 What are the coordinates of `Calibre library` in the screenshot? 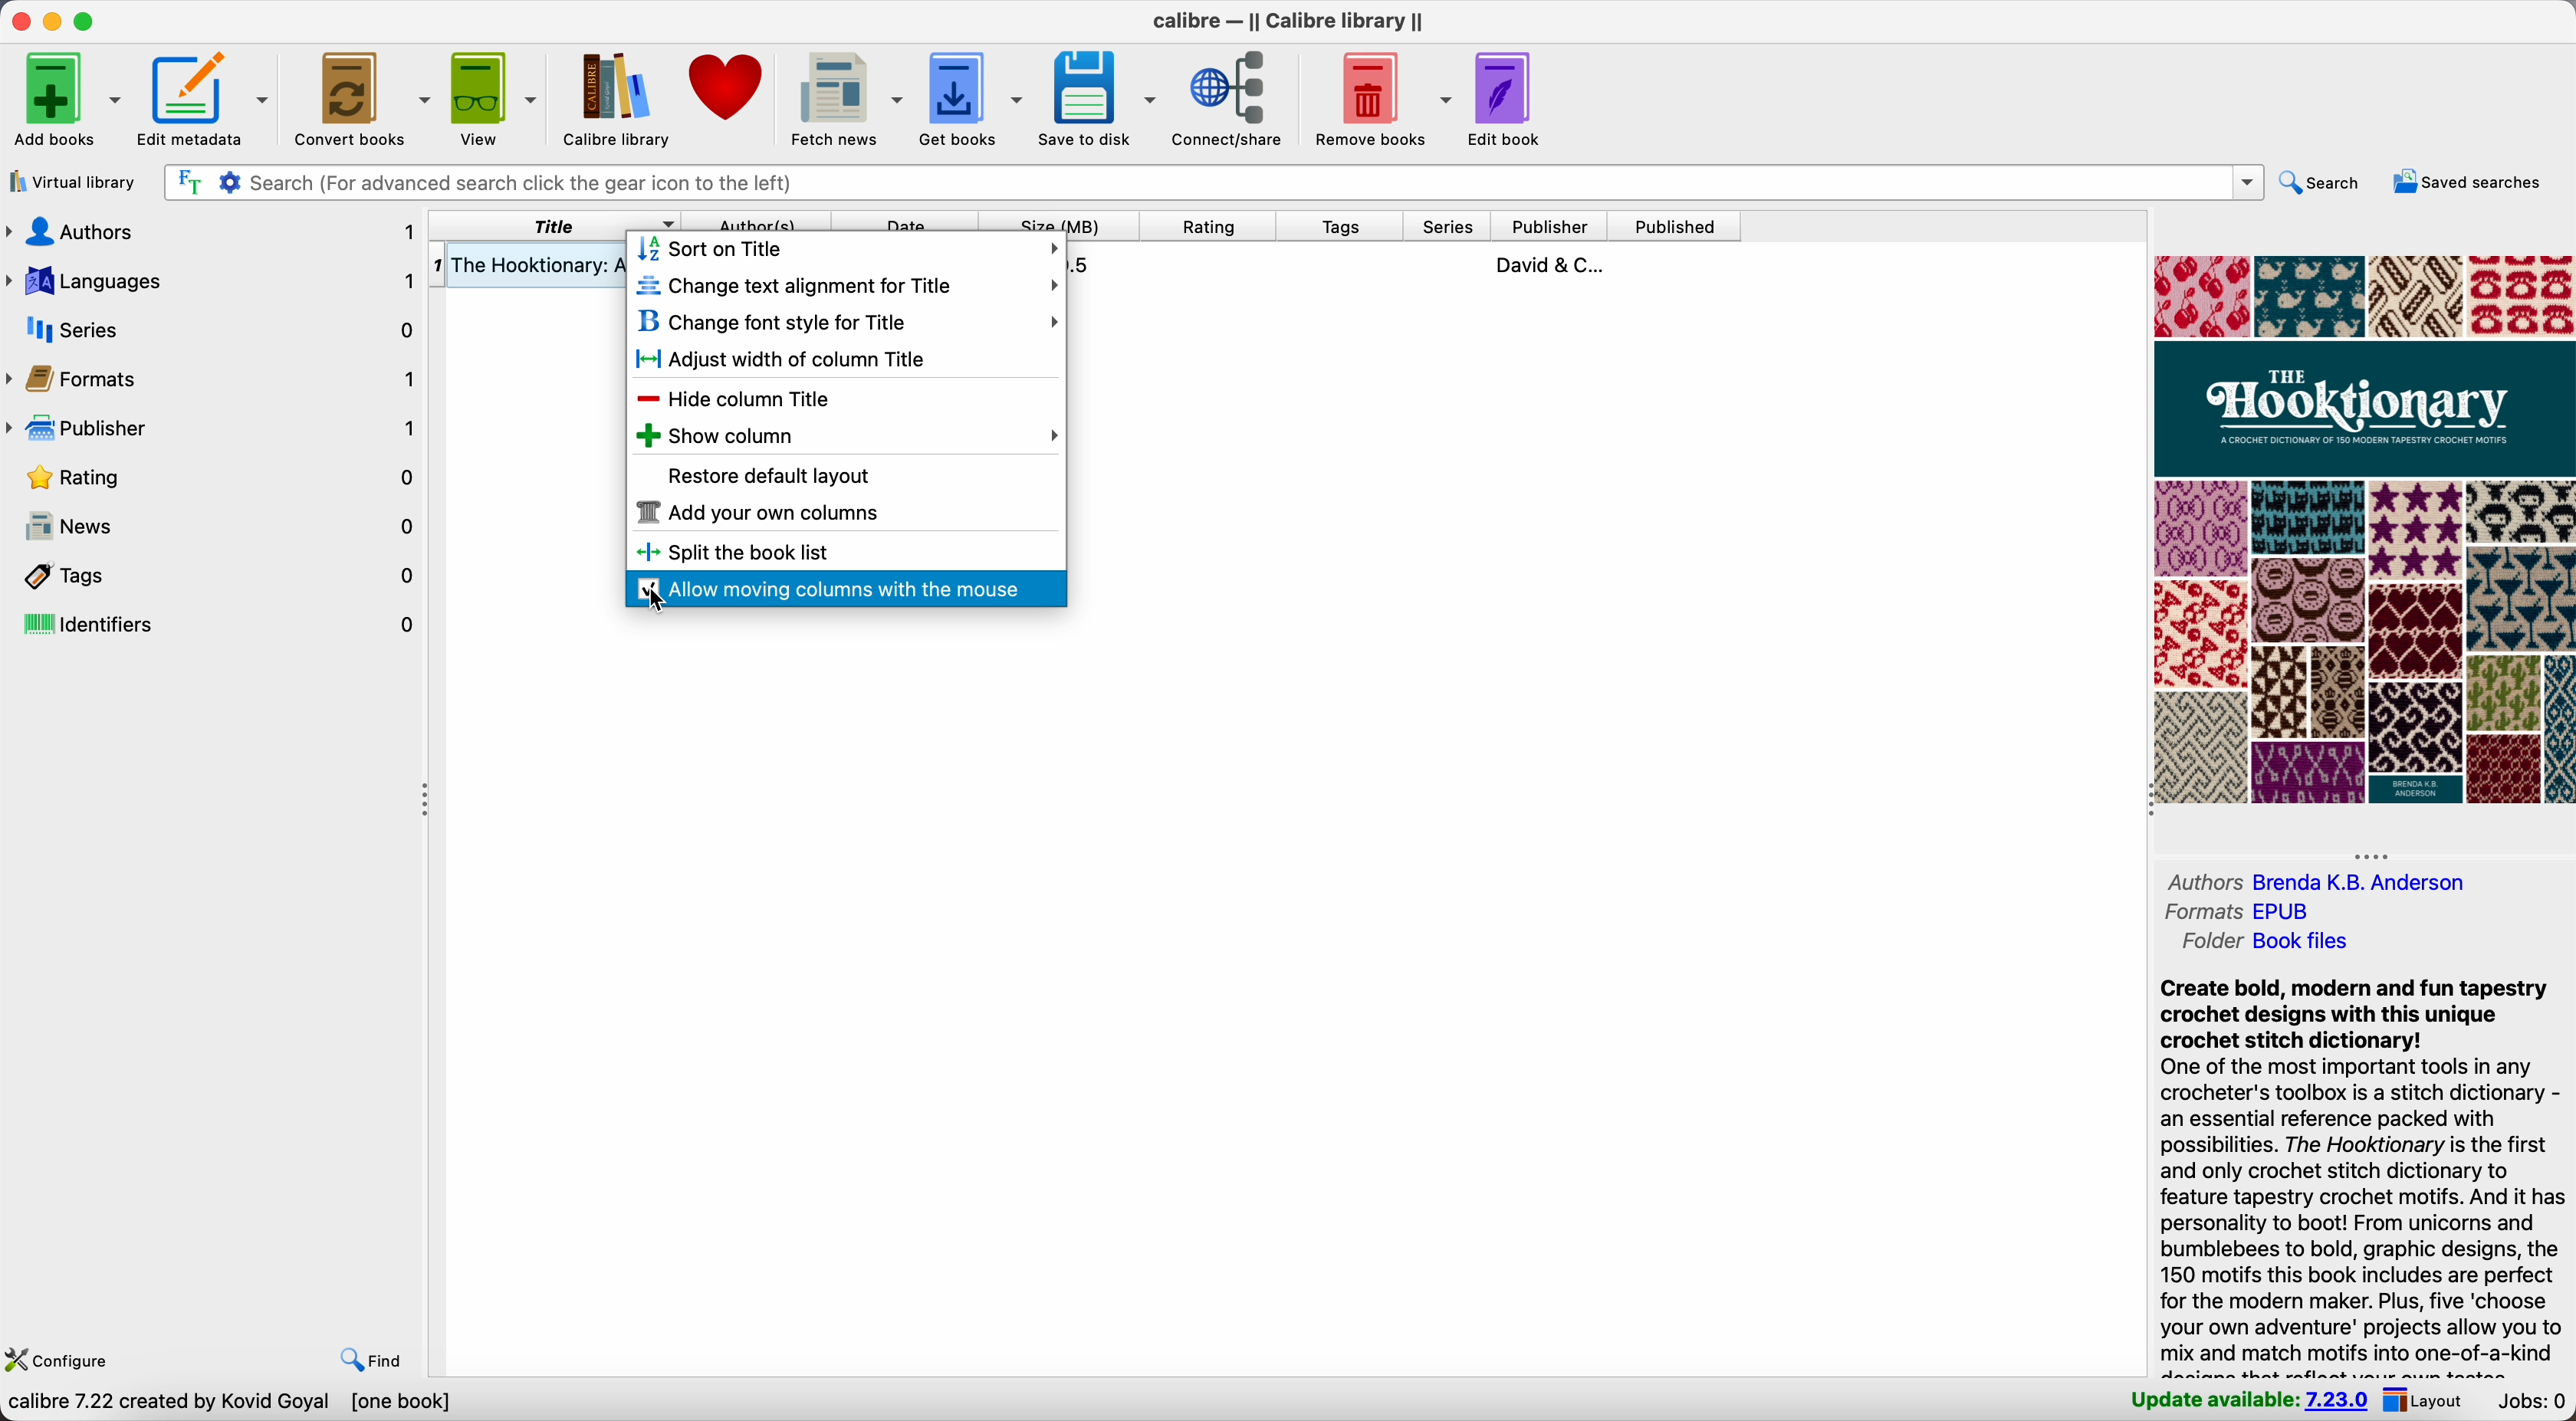 It's located at (614, 97).